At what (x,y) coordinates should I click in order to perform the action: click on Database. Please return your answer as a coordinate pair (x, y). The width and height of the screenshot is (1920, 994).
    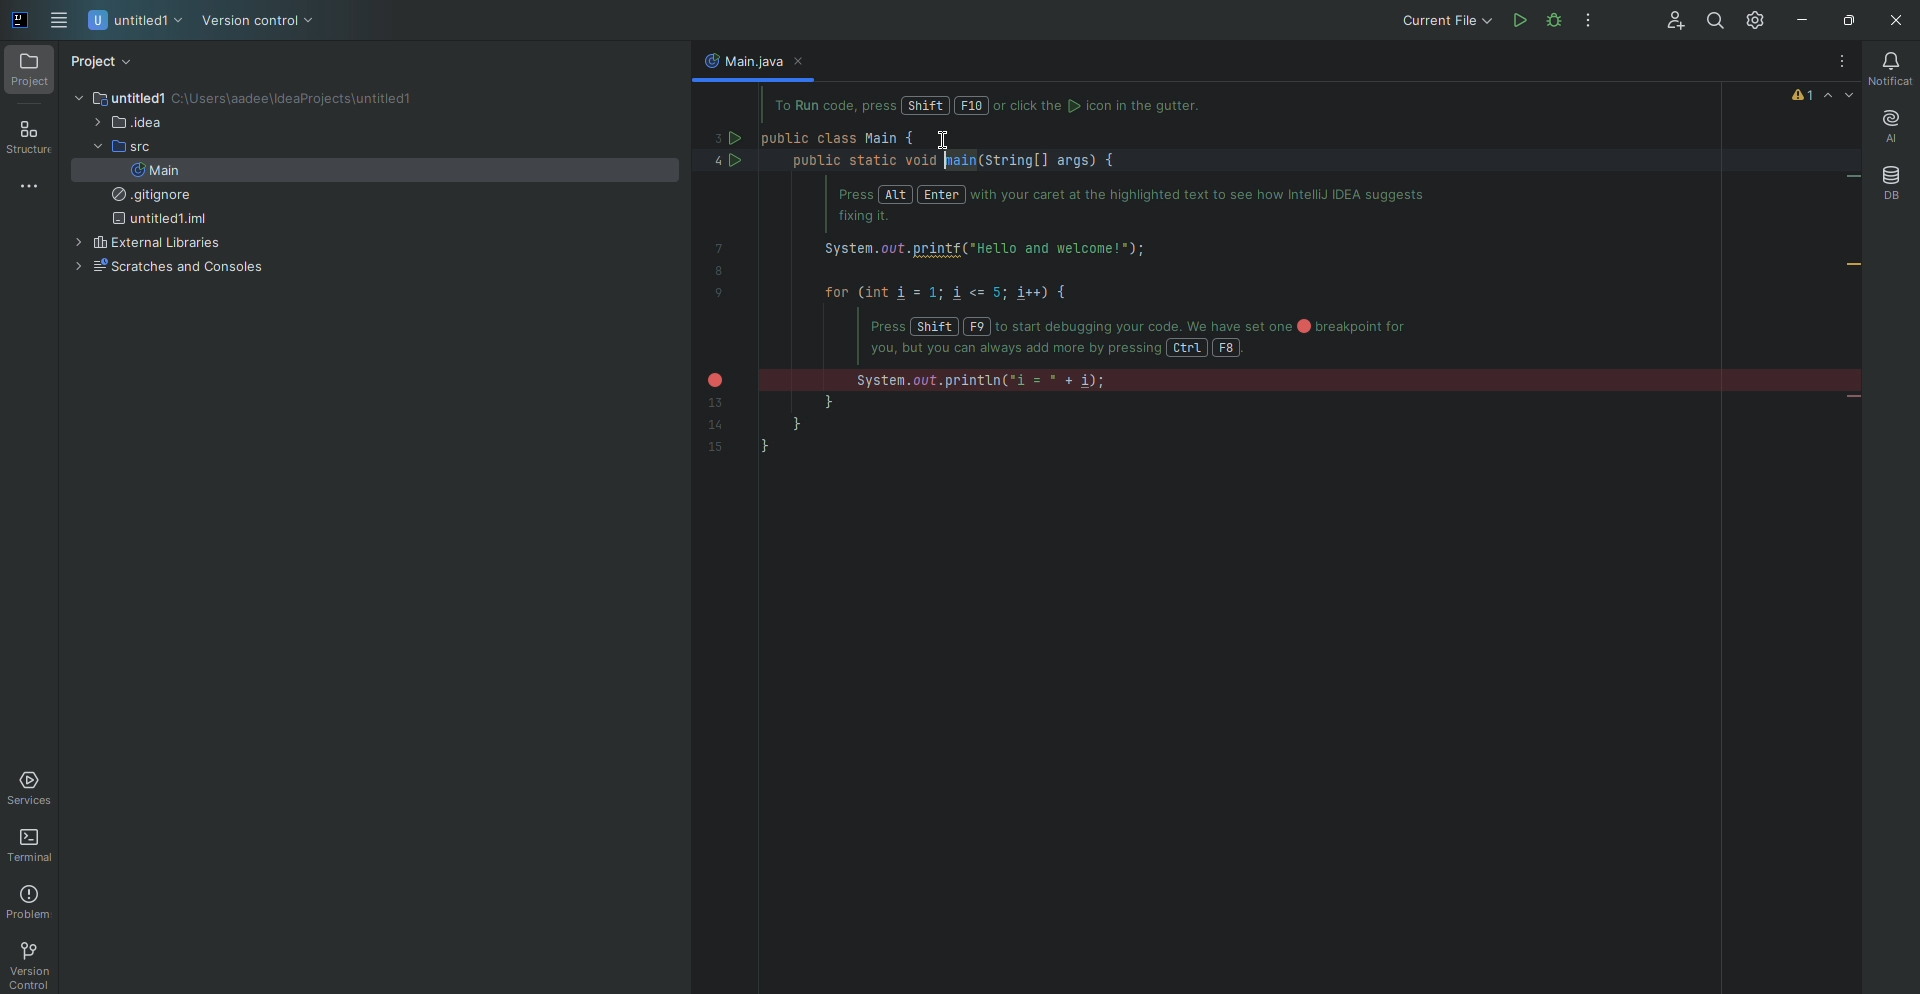
    Looking at the image, I should click on (1890, 183).